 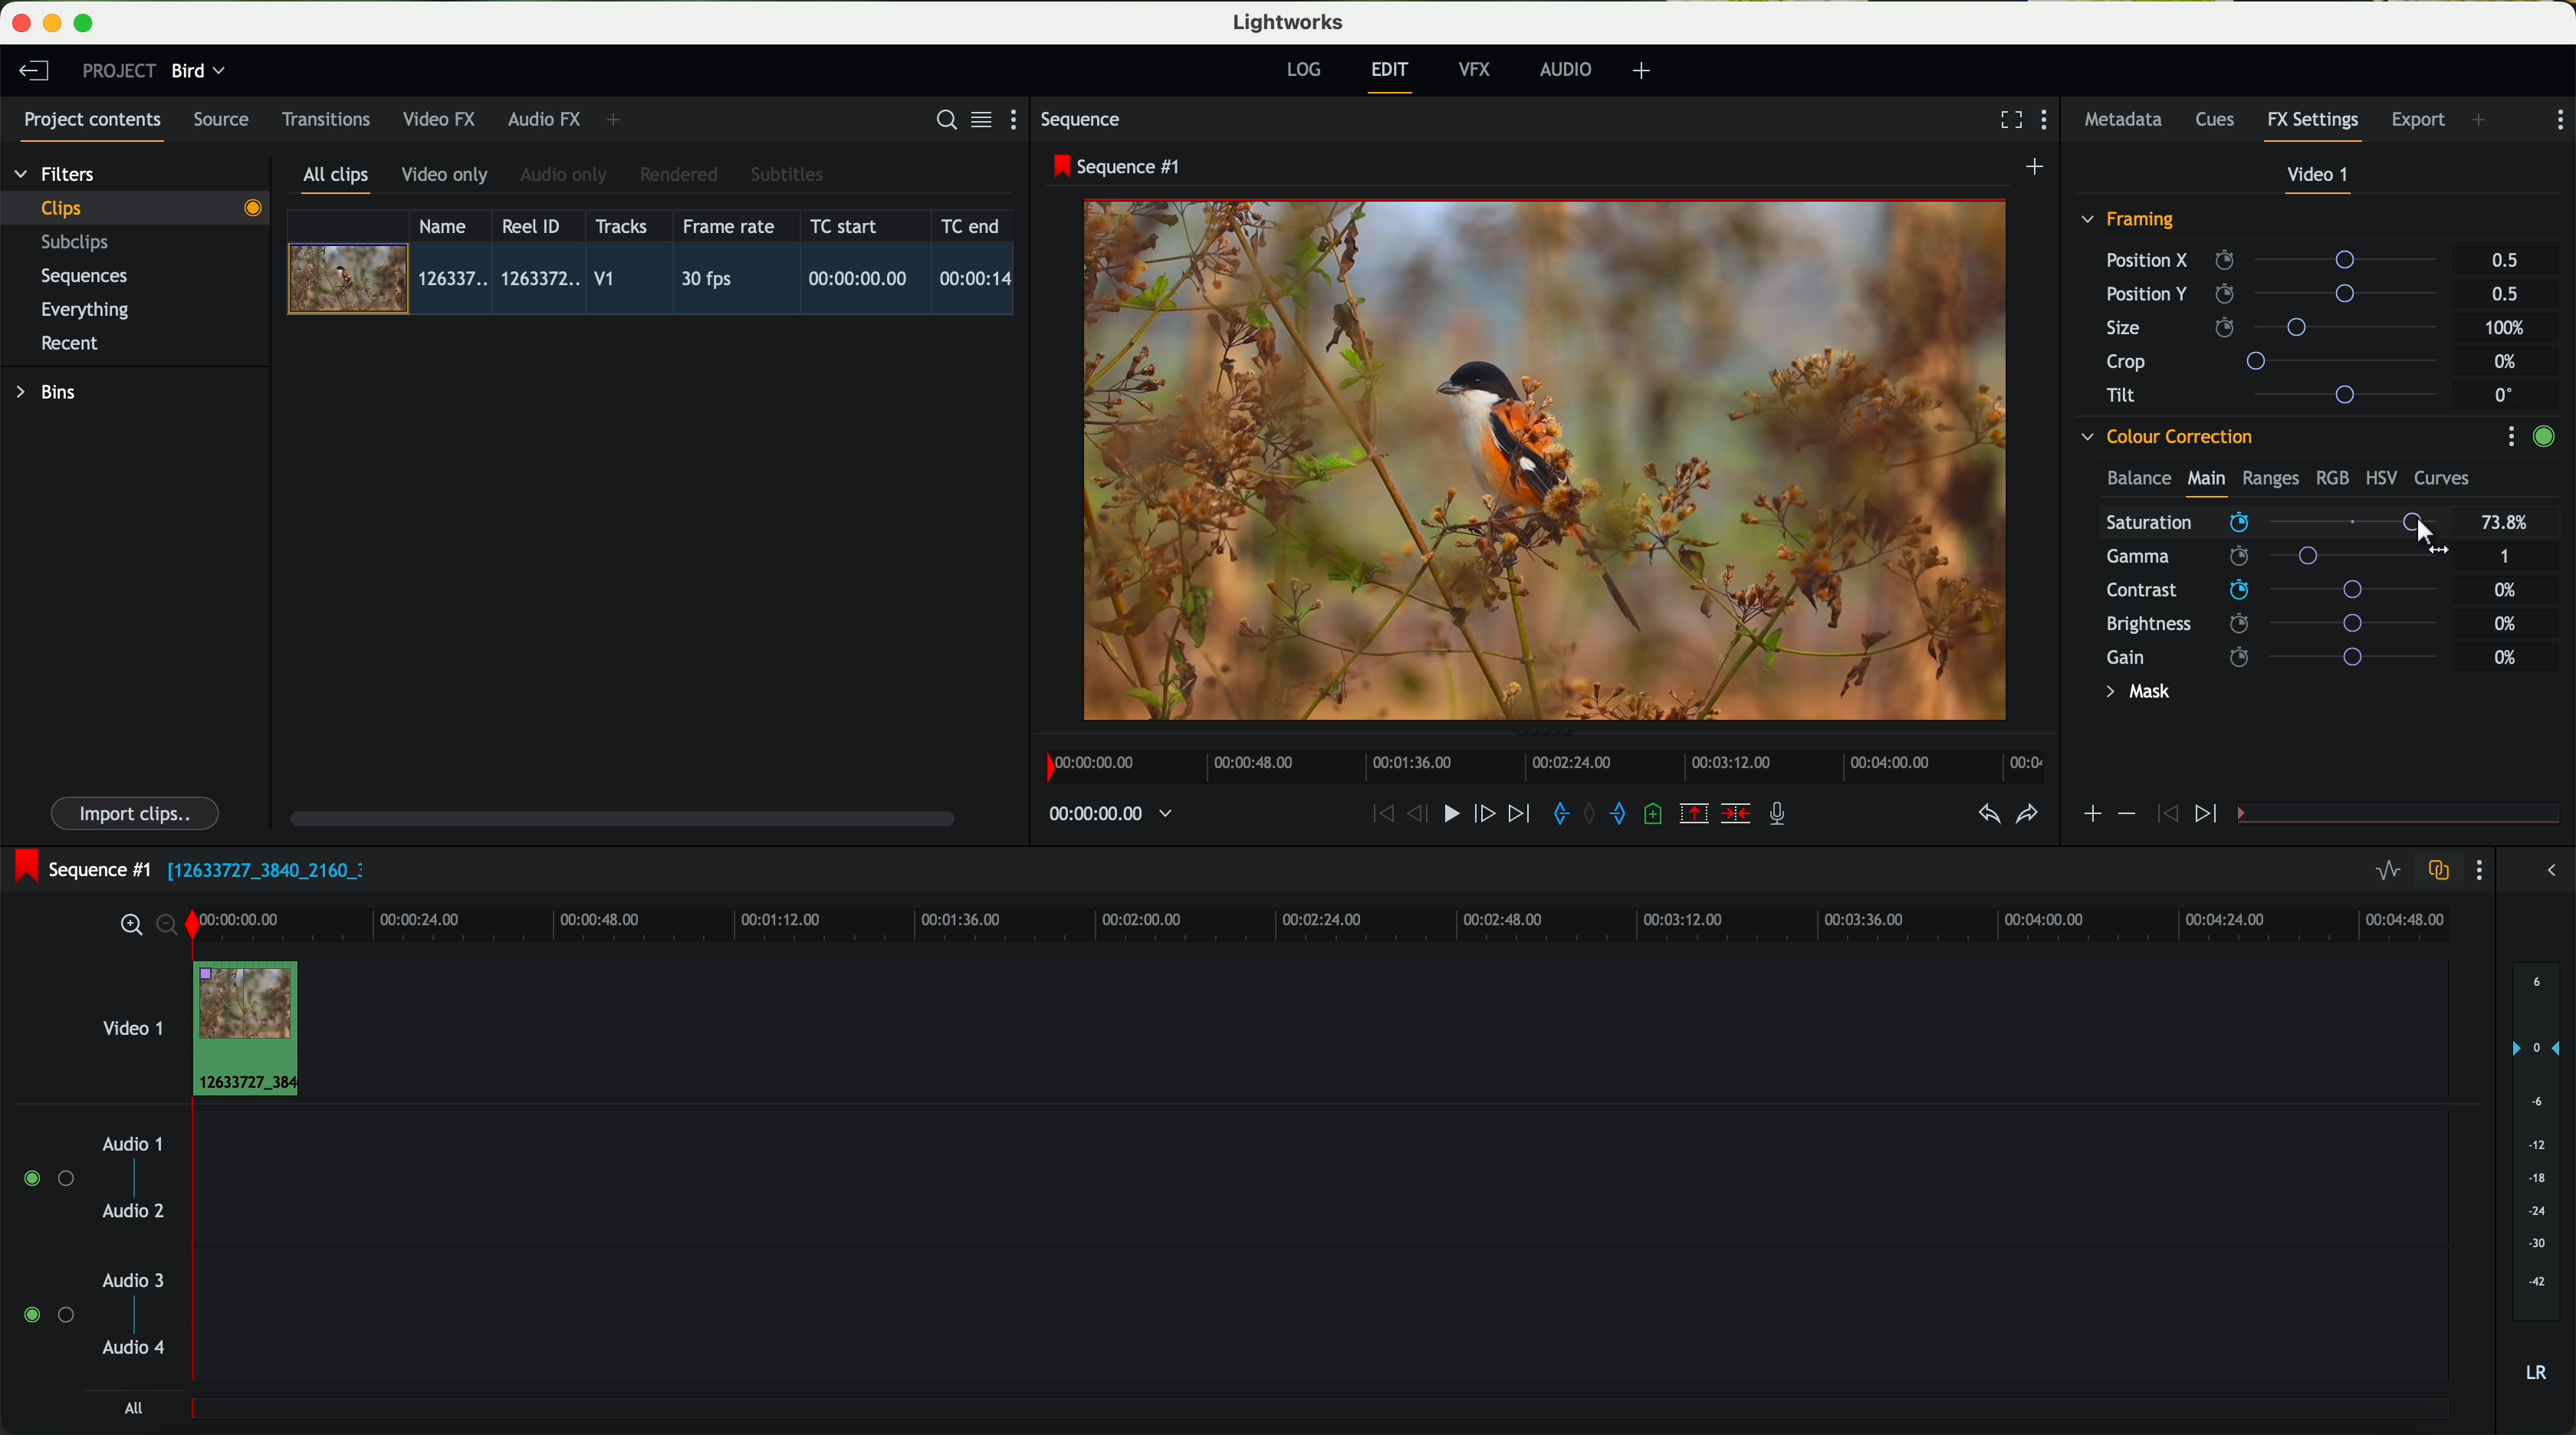 What do you see at coordinates (2125, 814) in the screenshot?
I see `icon` at bounding box center [2125, 814].